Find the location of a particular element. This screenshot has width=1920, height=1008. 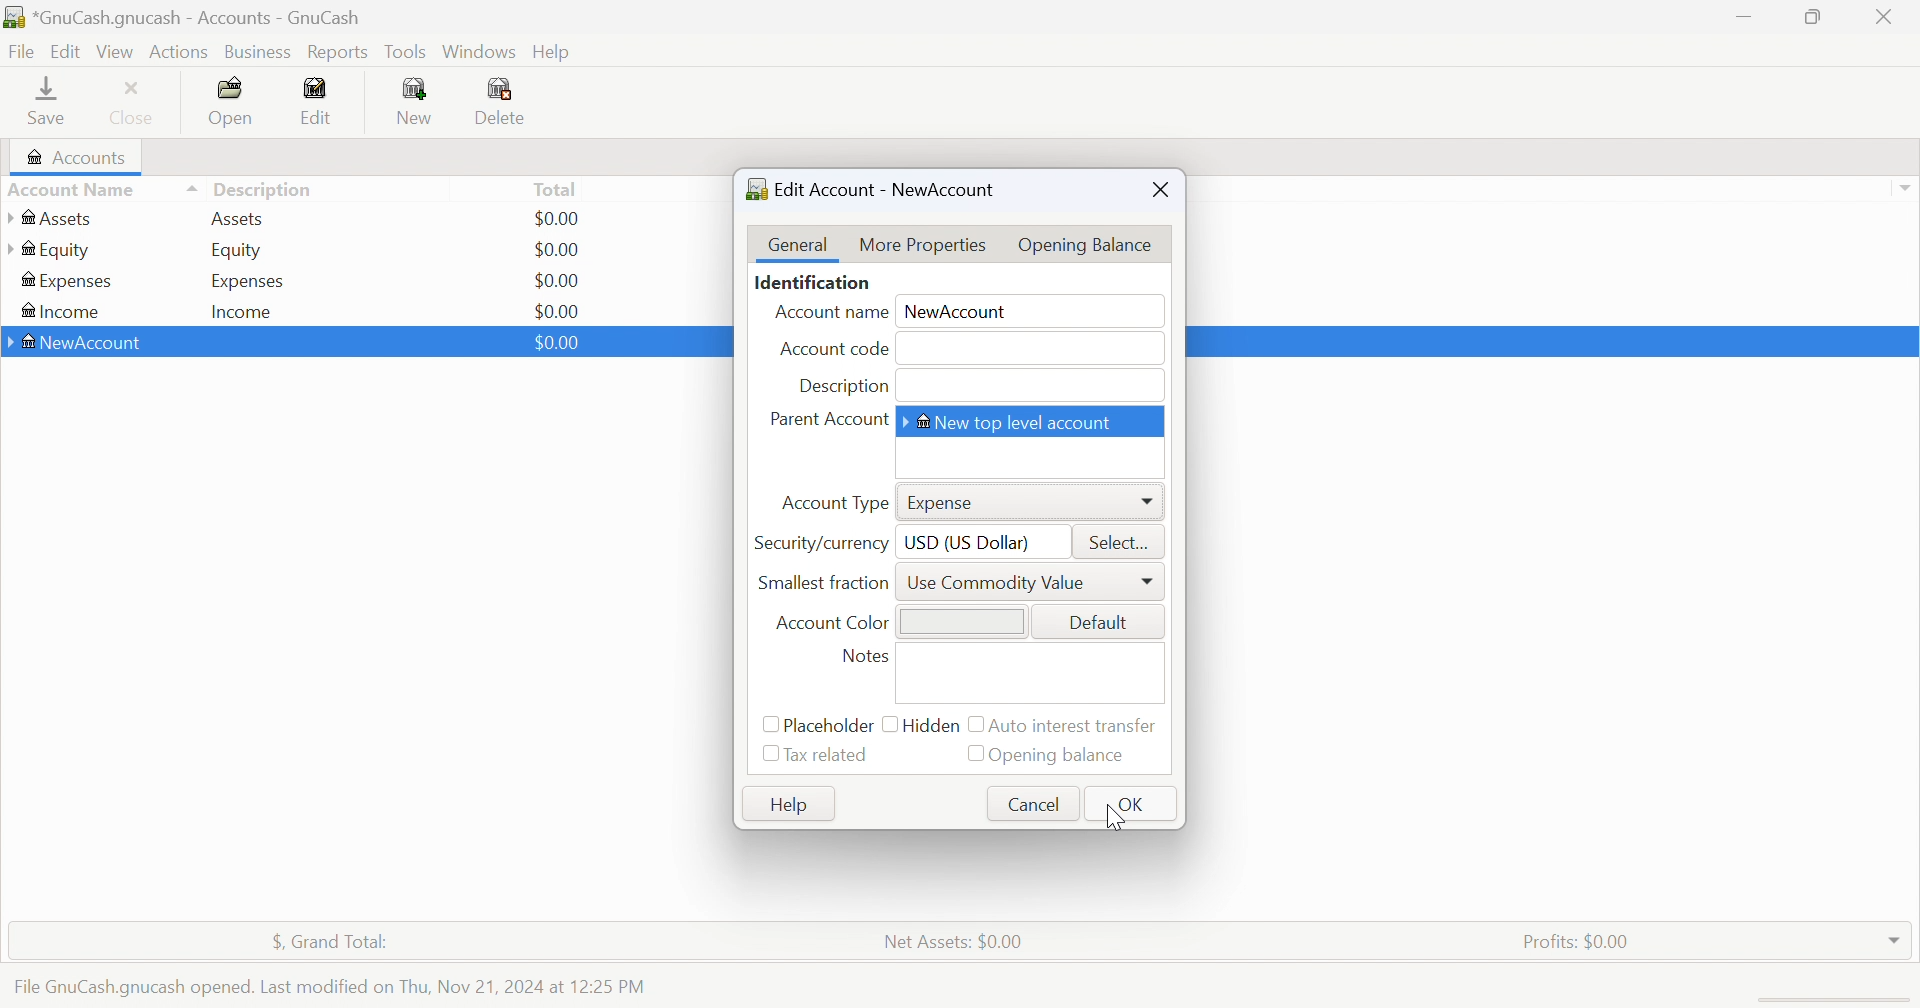

Business is located at coordinates (261, 53).